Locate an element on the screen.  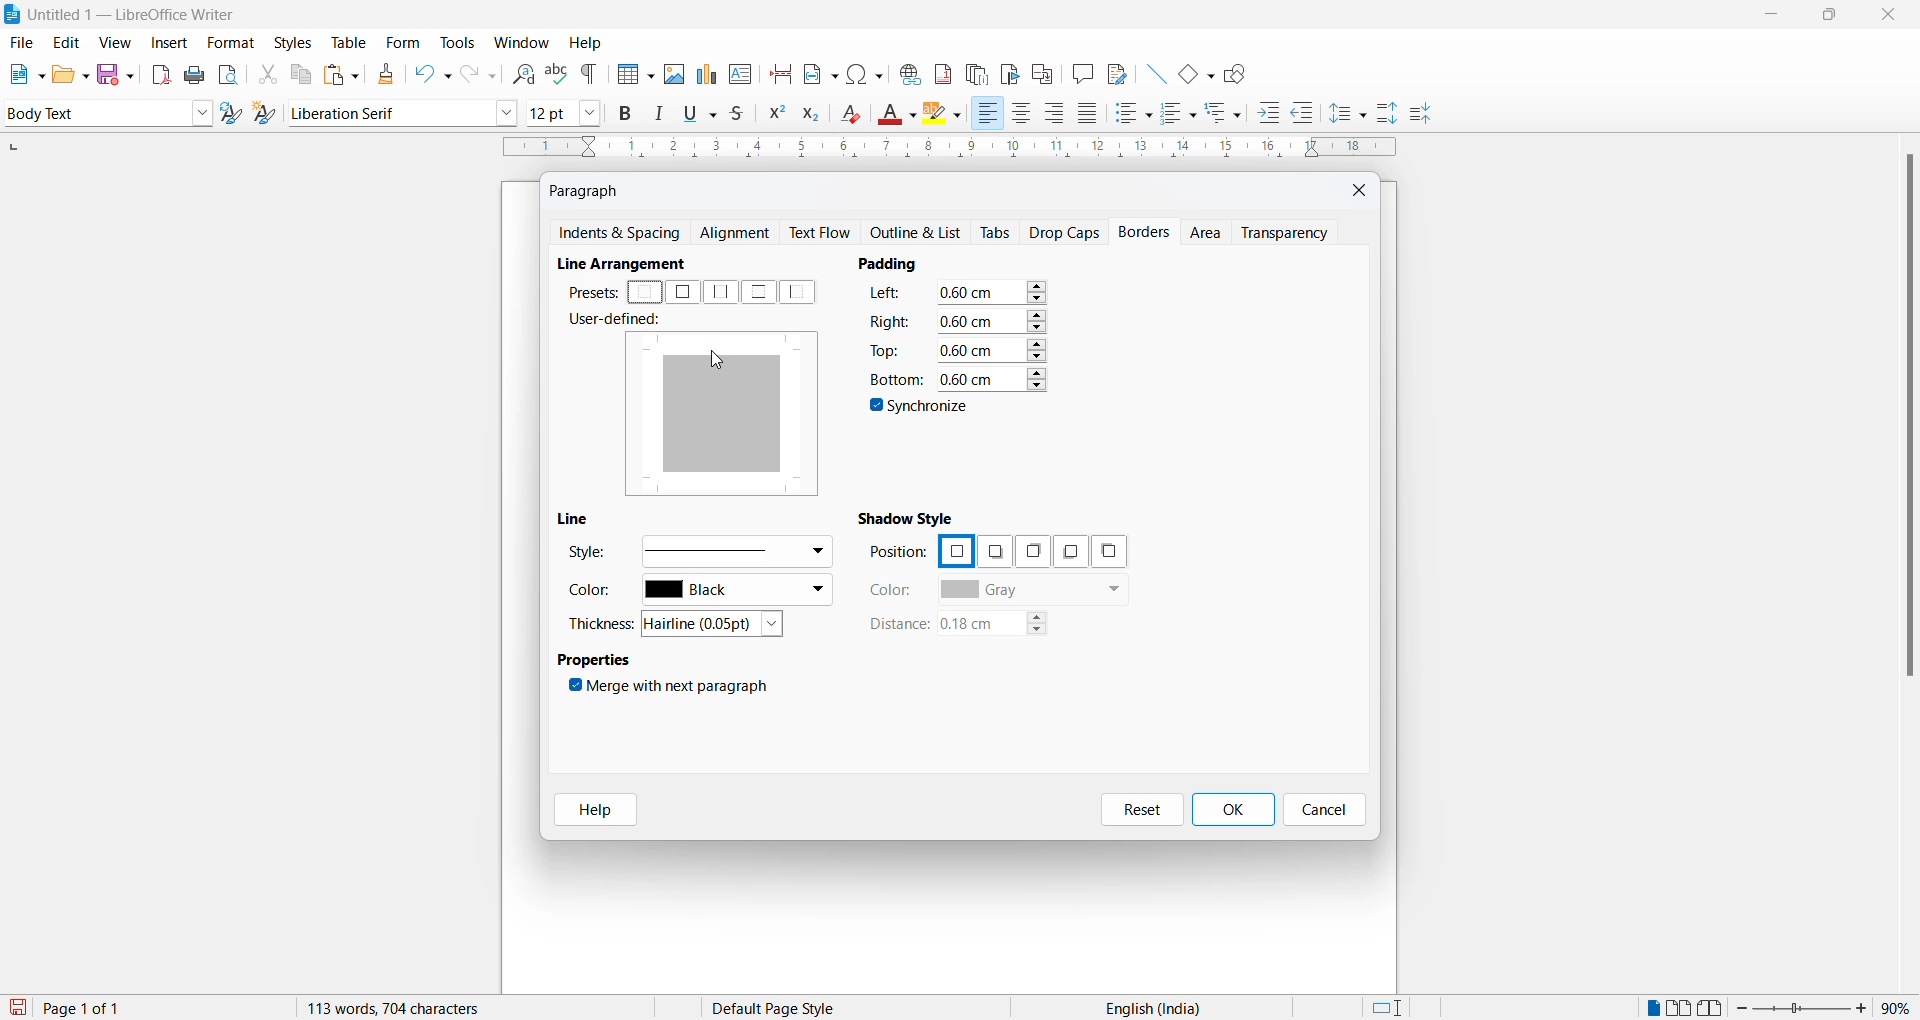
zoom percentage is located at coordinates (1900, 1006).